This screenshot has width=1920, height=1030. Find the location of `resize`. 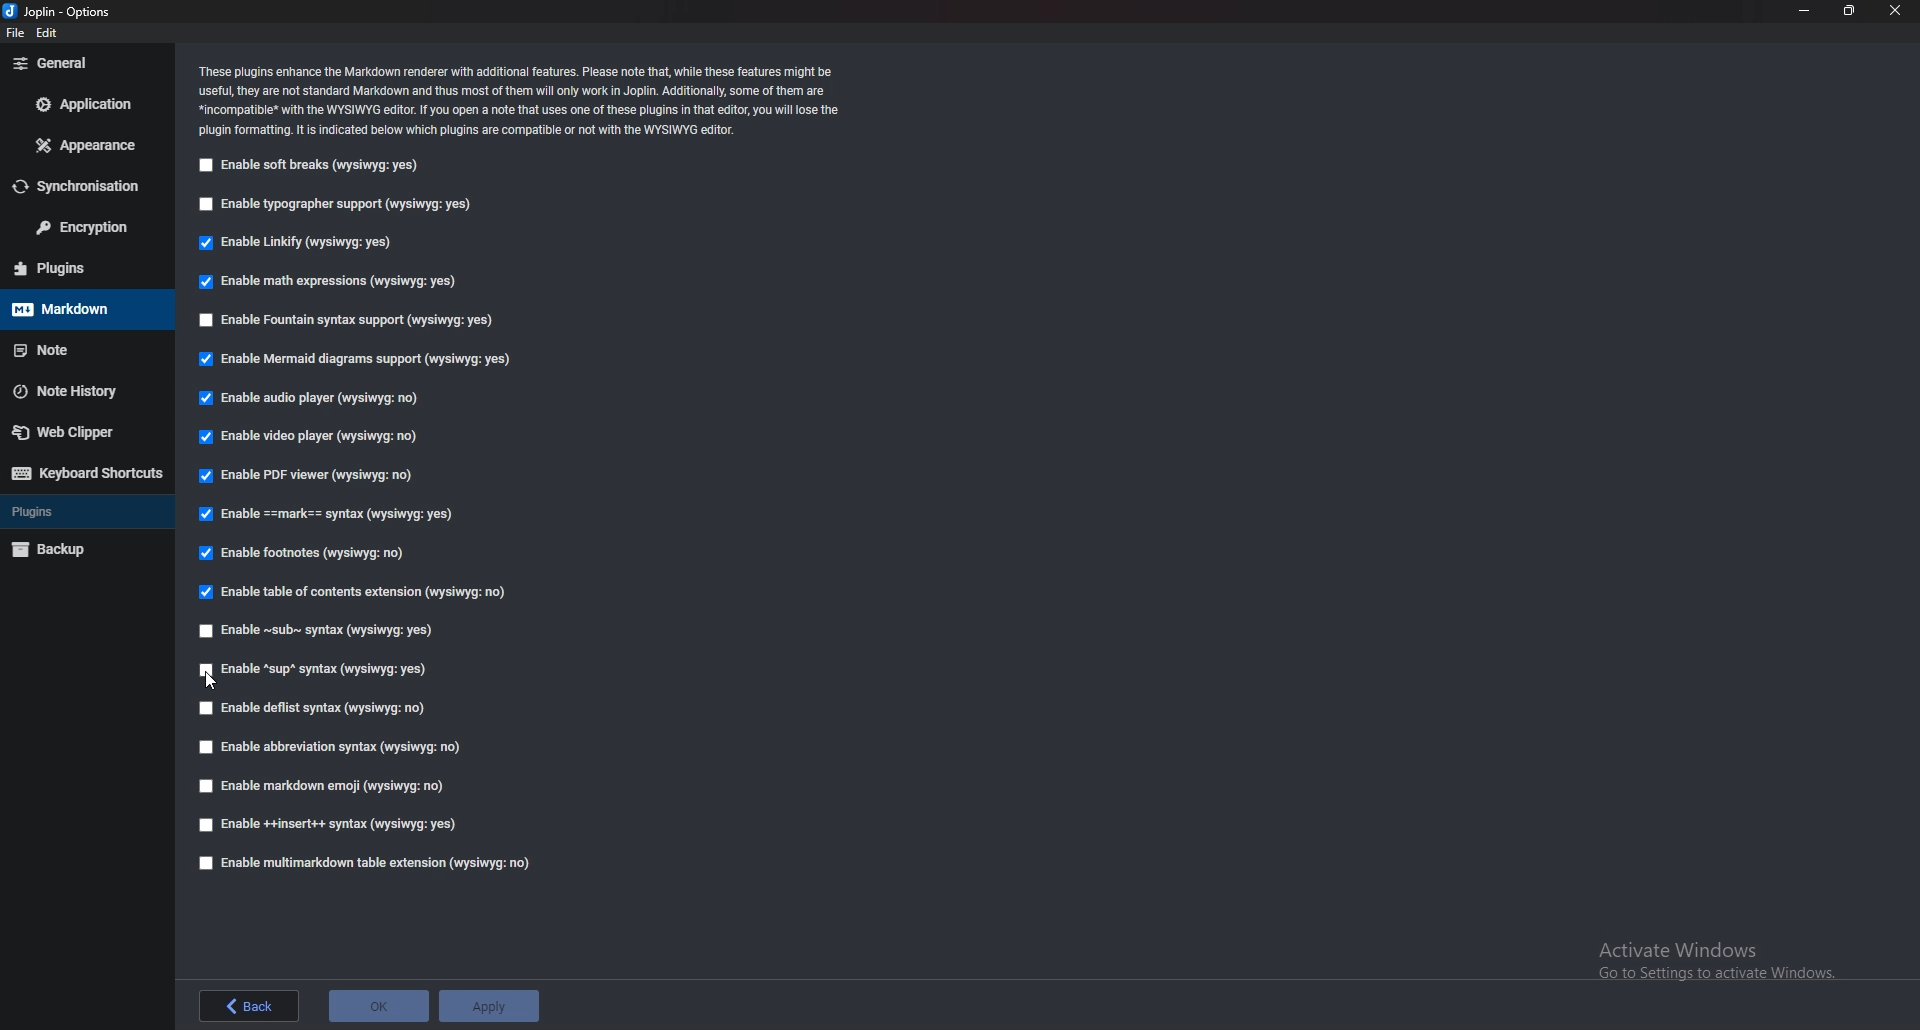

resize is located at coordinates (1848, 11).